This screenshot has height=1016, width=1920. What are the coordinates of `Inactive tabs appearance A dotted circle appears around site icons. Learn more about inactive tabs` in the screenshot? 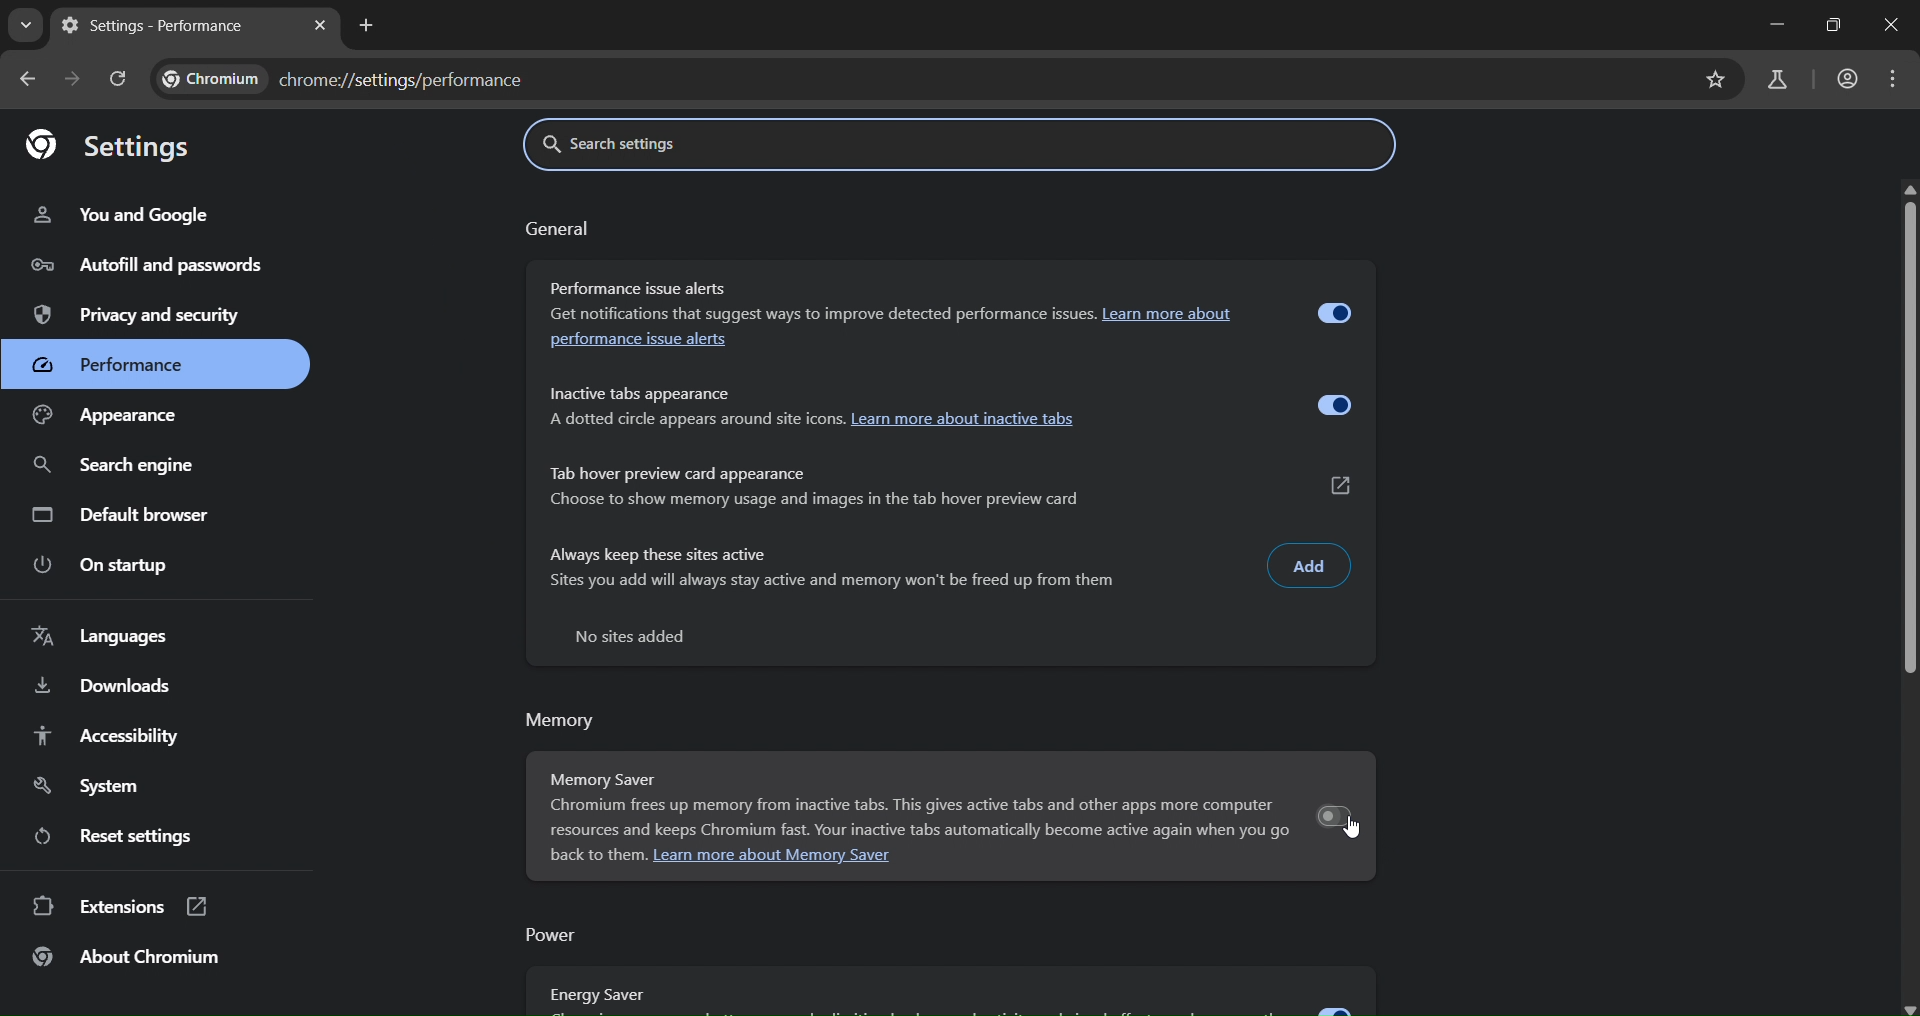 It's located at (913, 414).